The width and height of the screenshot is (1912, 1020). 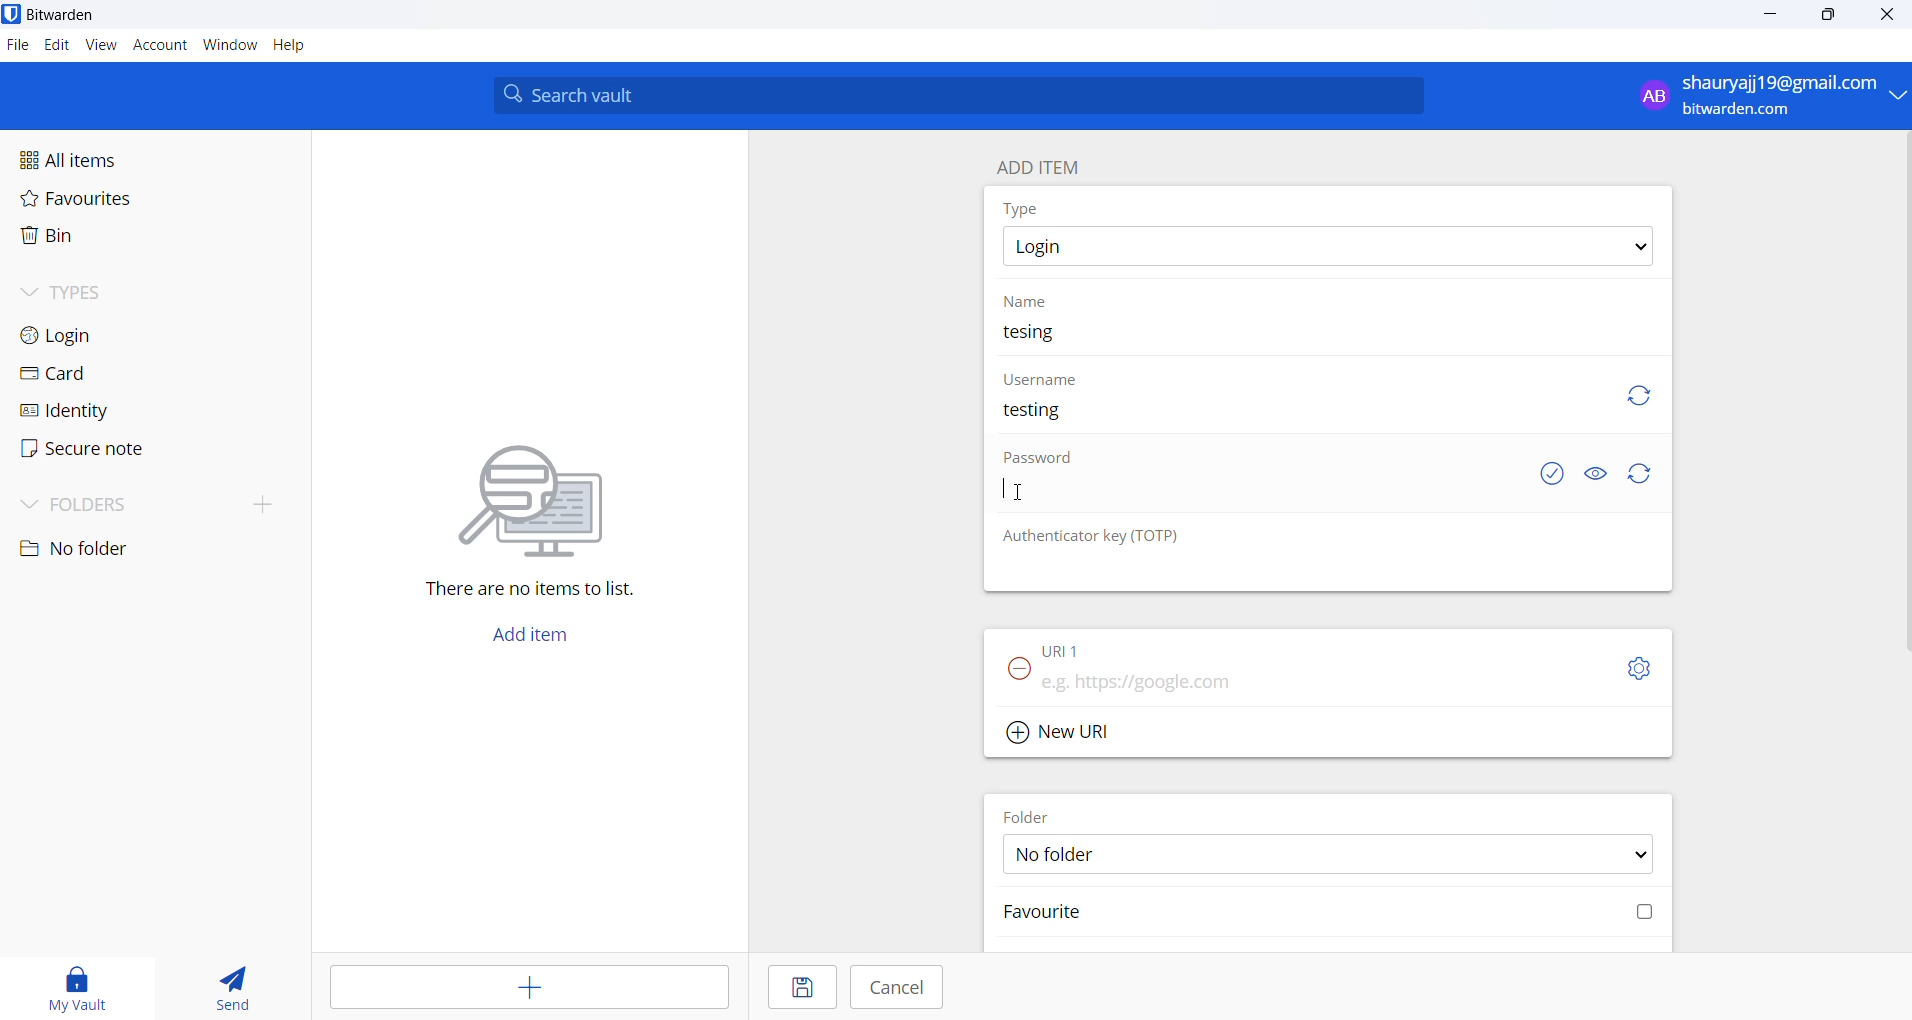 I want to click on Mark folder favorite checkbox, so click(x=1325, y=914).